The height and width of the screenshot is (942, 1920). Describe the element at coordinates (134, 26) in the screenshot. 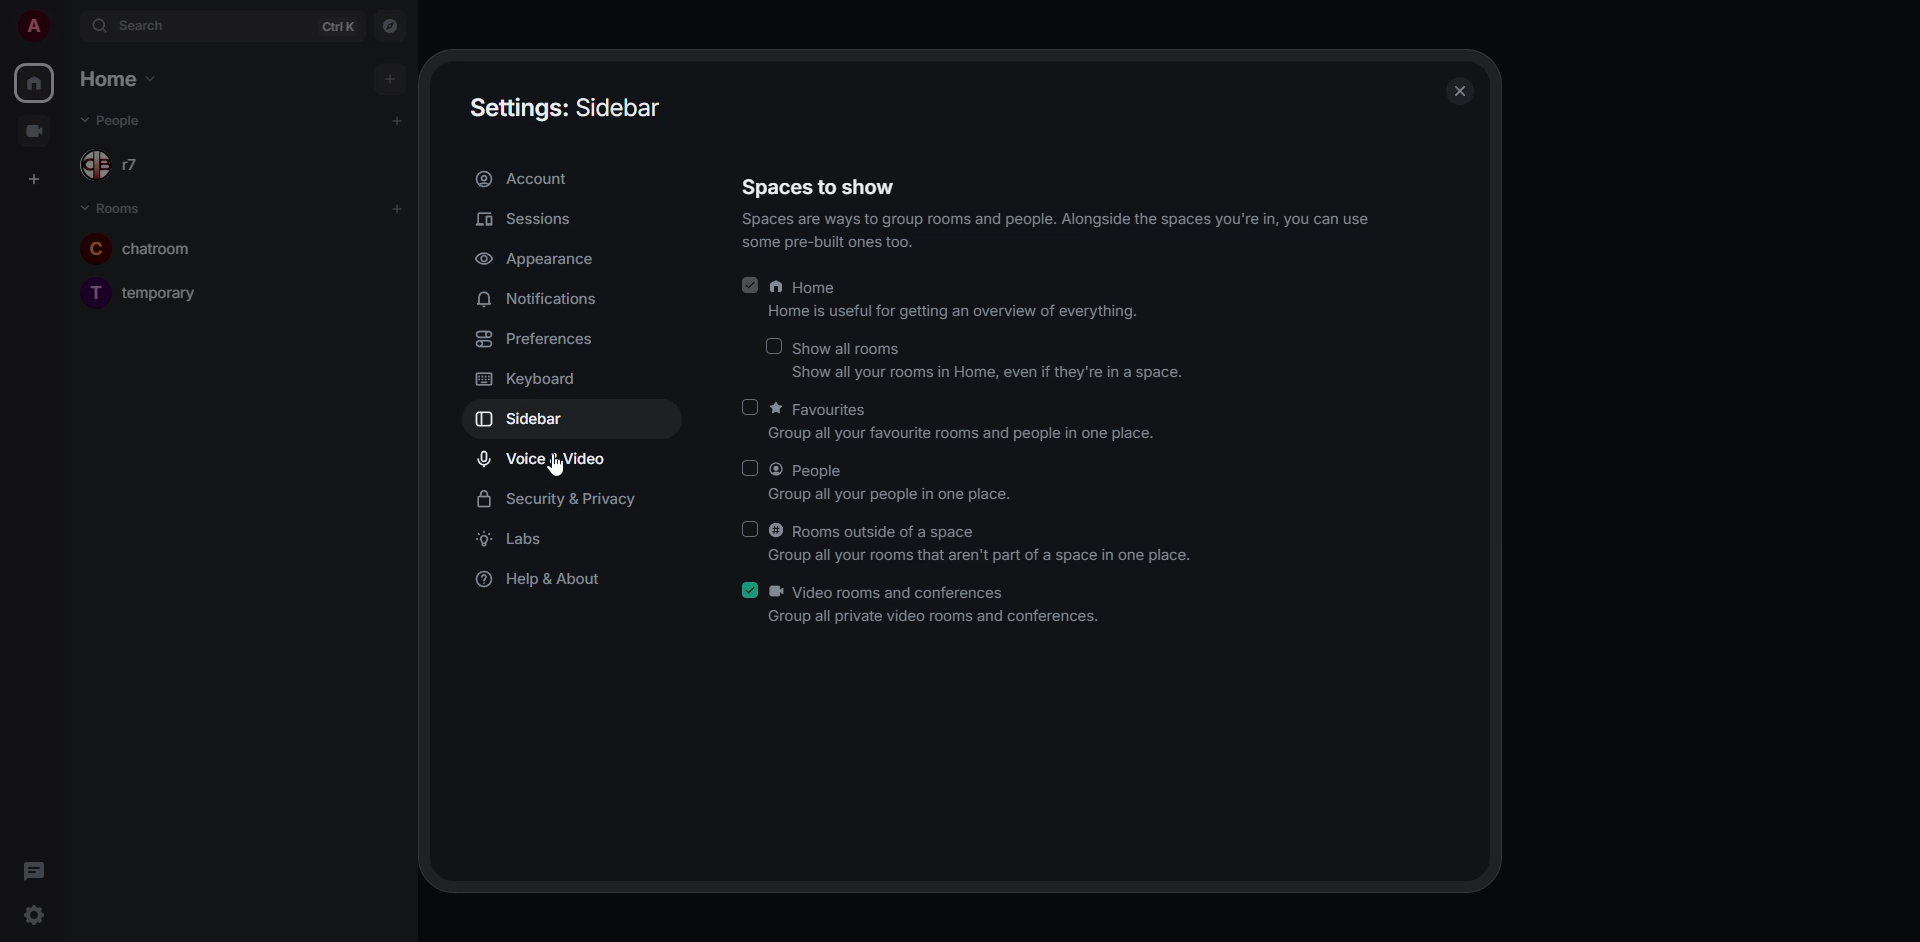

I see `search` at that location.